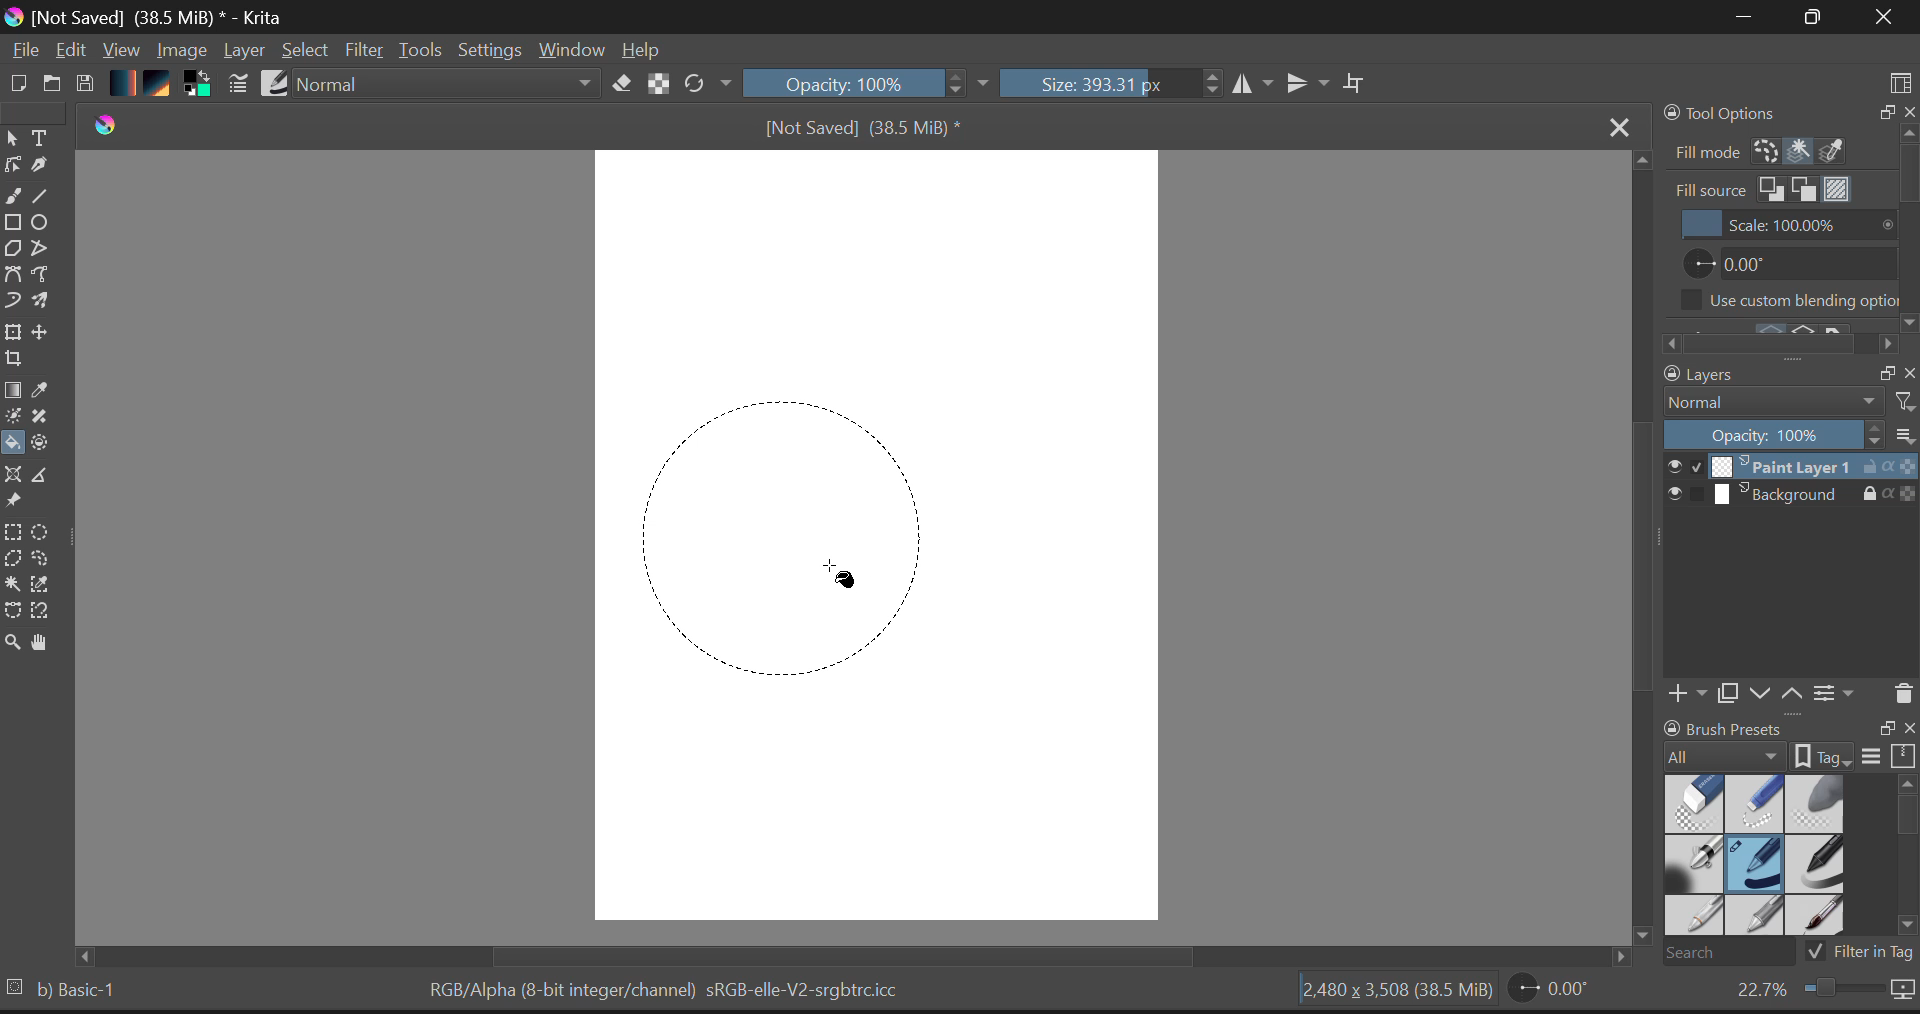 The width and height of the screenshot is (1920, 1014). What do you see at coordinates (19, 83) in the screenshot?
I see `New` at bounding box center [19, 83].